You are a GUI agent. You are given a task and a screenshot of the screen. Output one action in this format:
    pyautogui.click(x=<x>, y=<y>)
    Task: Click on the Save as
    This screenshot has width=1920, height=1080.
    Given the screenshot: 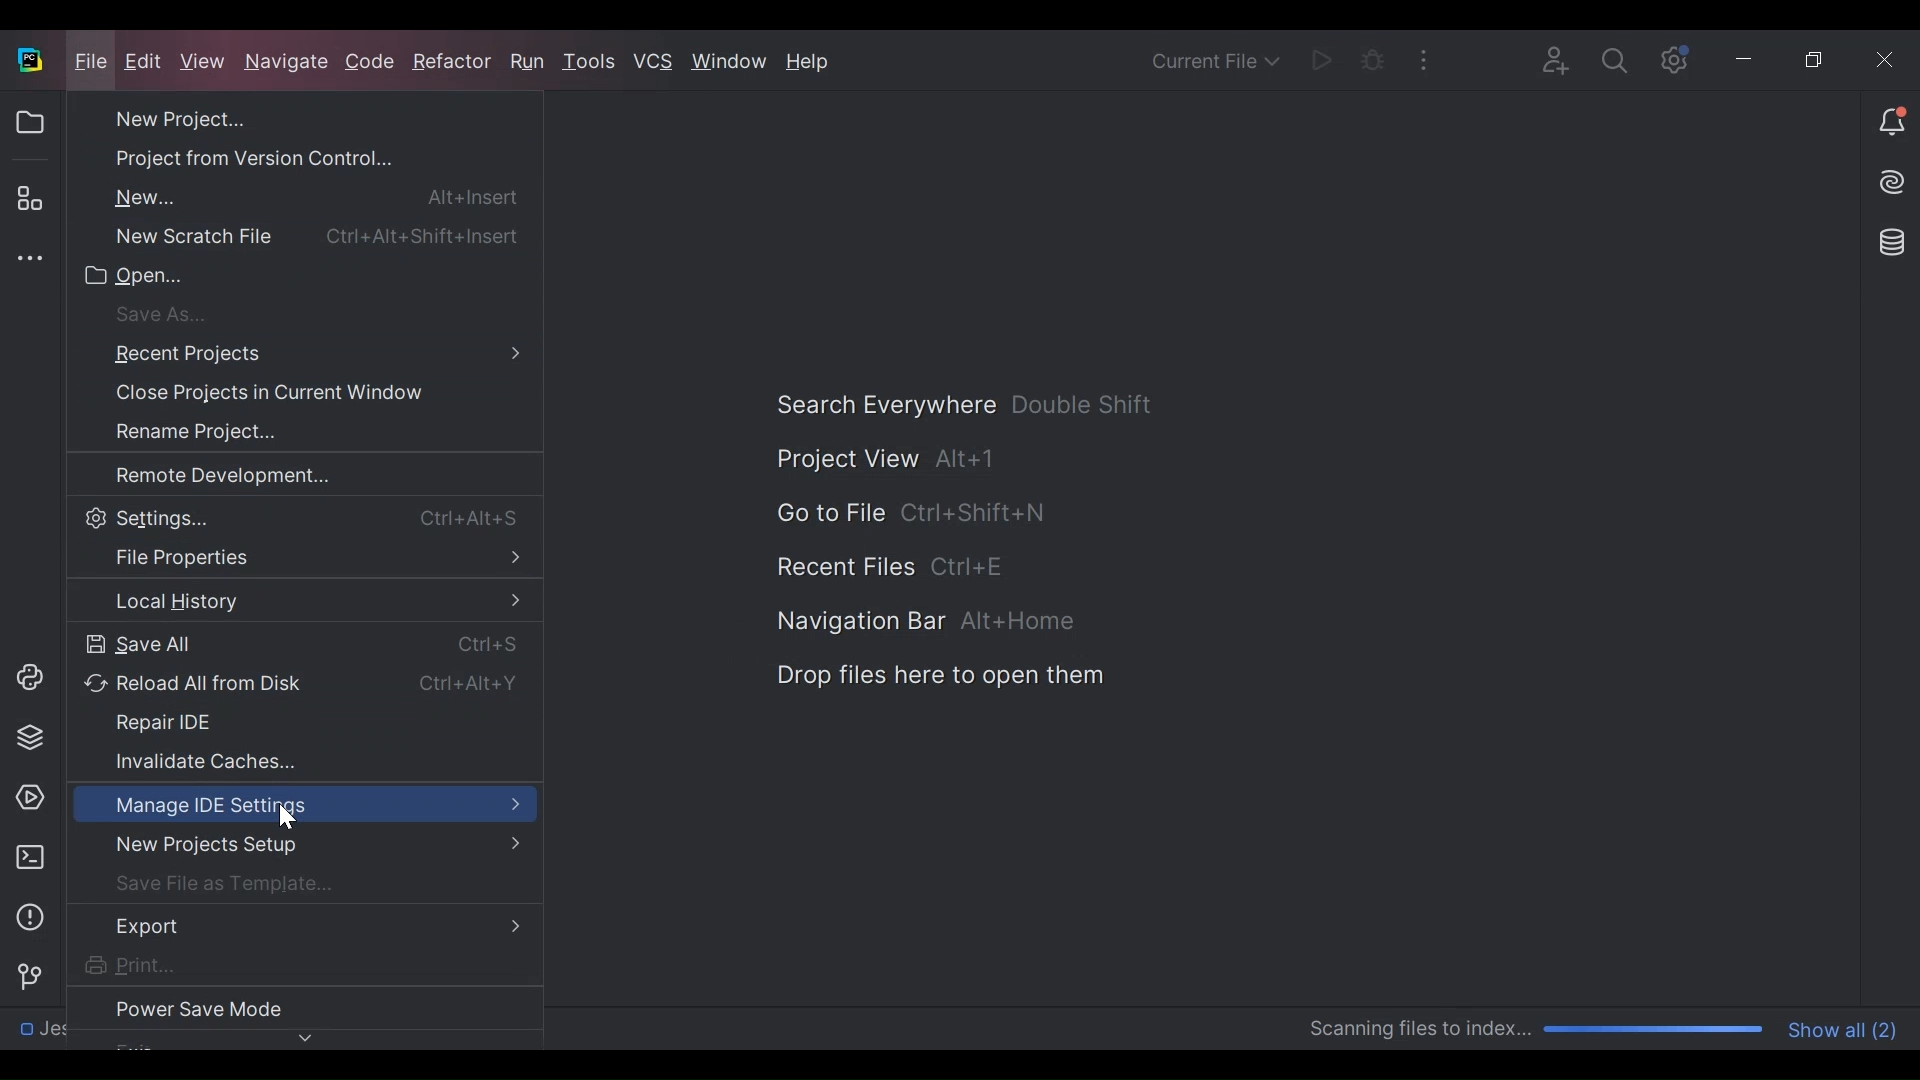 What is the action you would take?
    pyautogui.click(x=278, y=314)
    